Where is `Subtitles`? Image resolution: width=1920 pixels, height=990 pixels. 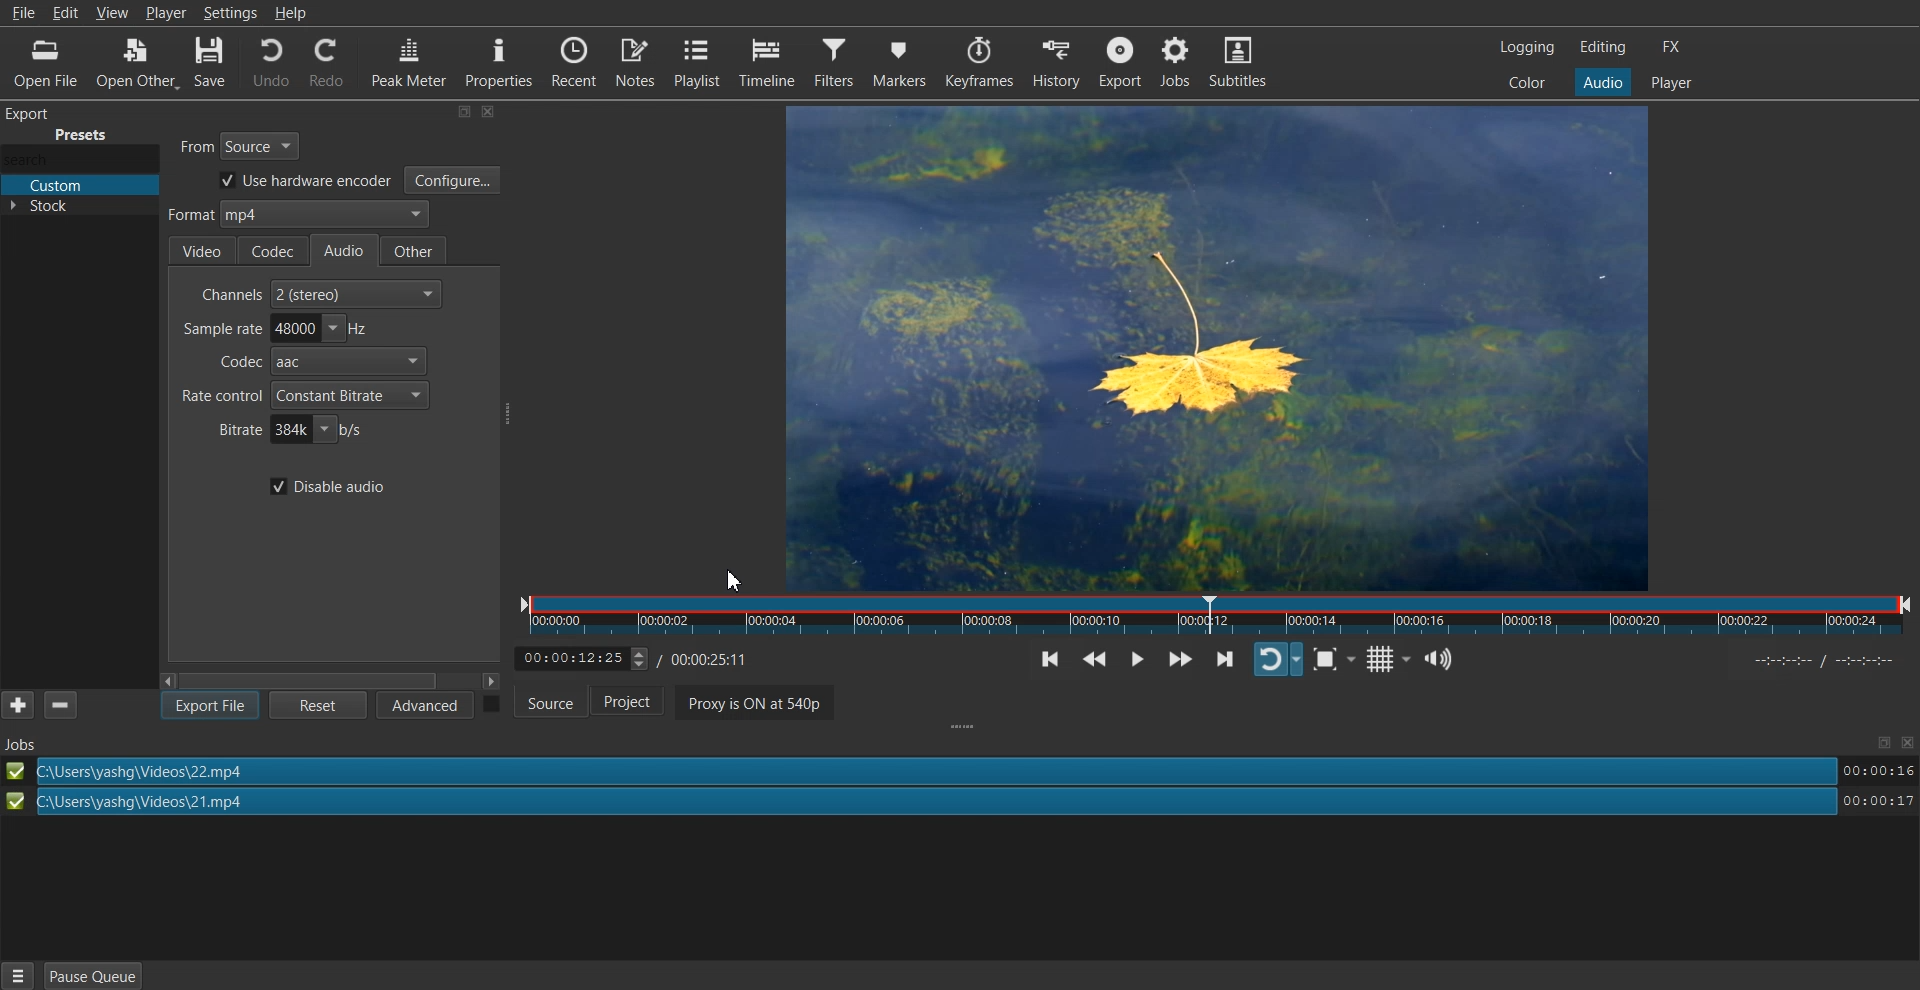
Subtitles is located at coordinates (1238, 60).